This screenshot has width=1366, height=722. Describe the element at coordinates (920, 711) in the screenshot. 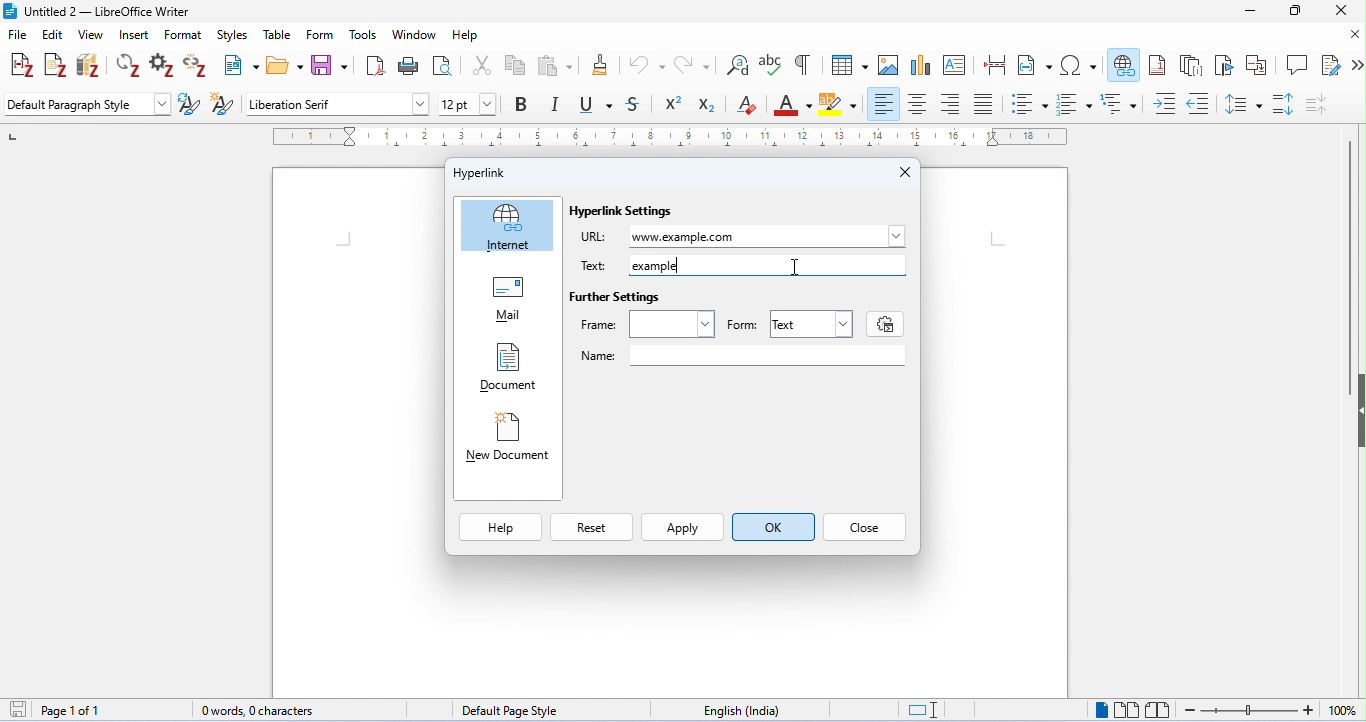

I see `standard selection` at that location.